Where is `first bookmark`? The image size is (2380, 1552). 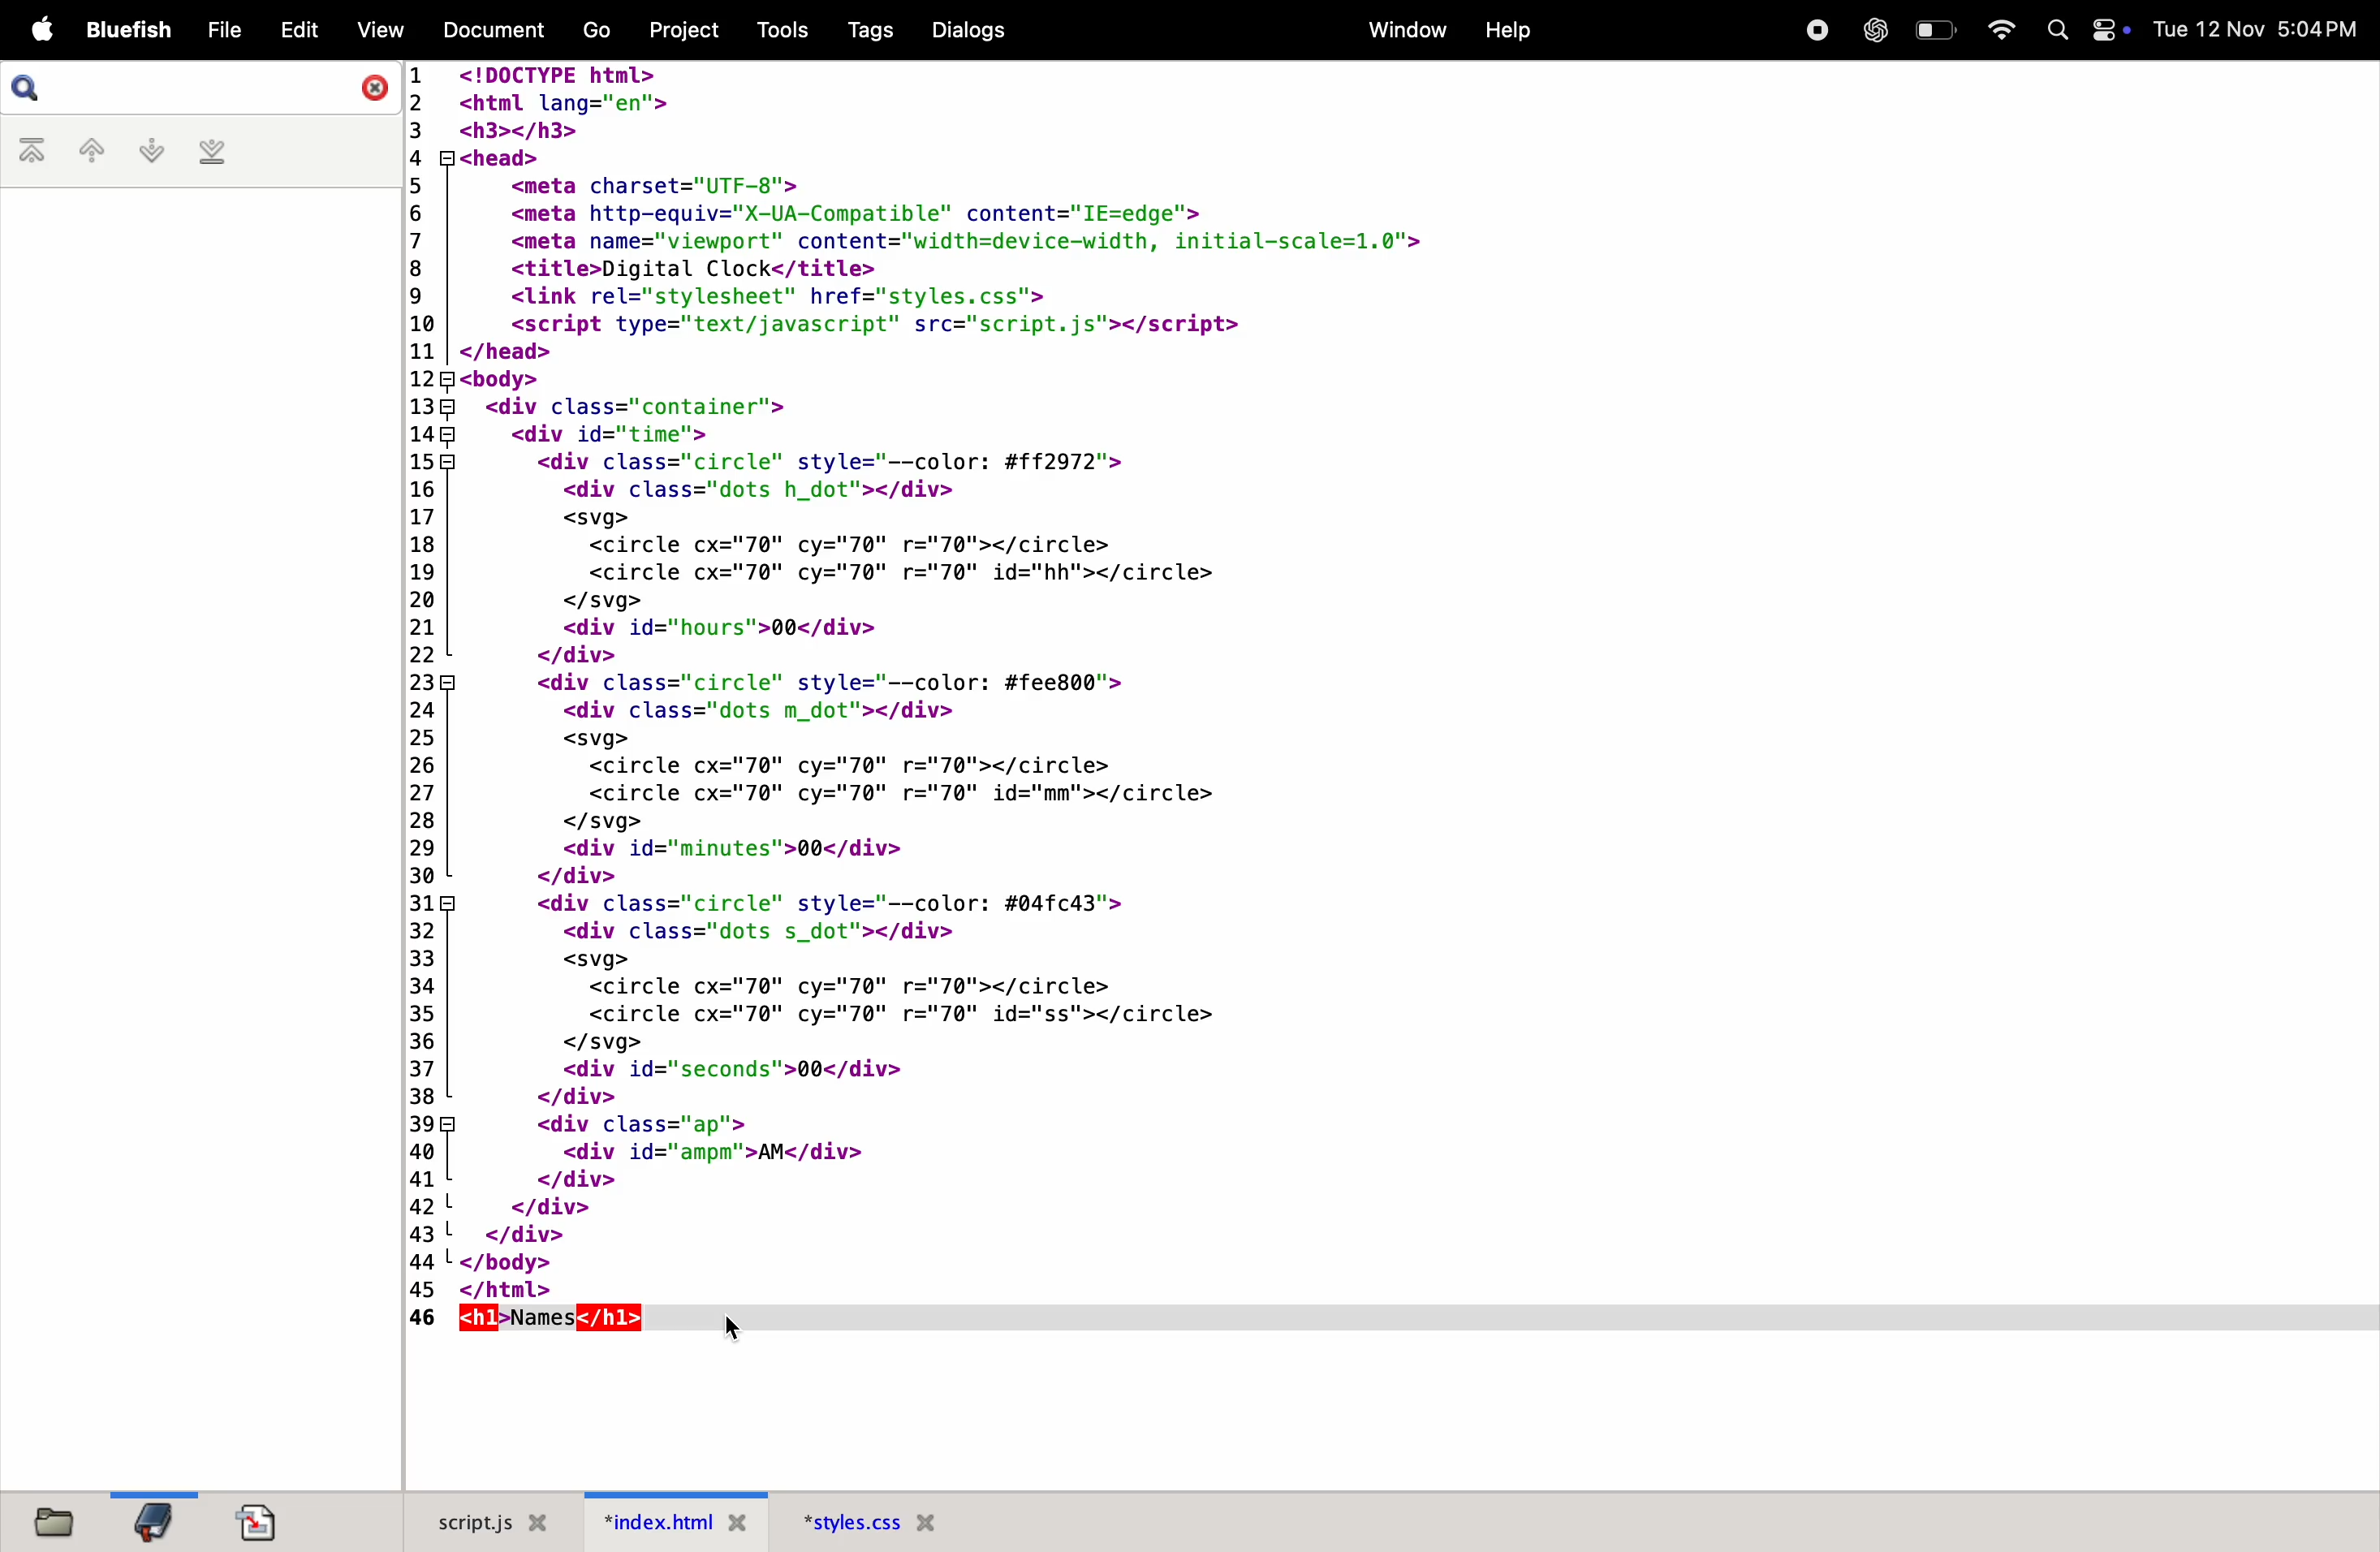
first bookmark is located at coordinates (30, 150).